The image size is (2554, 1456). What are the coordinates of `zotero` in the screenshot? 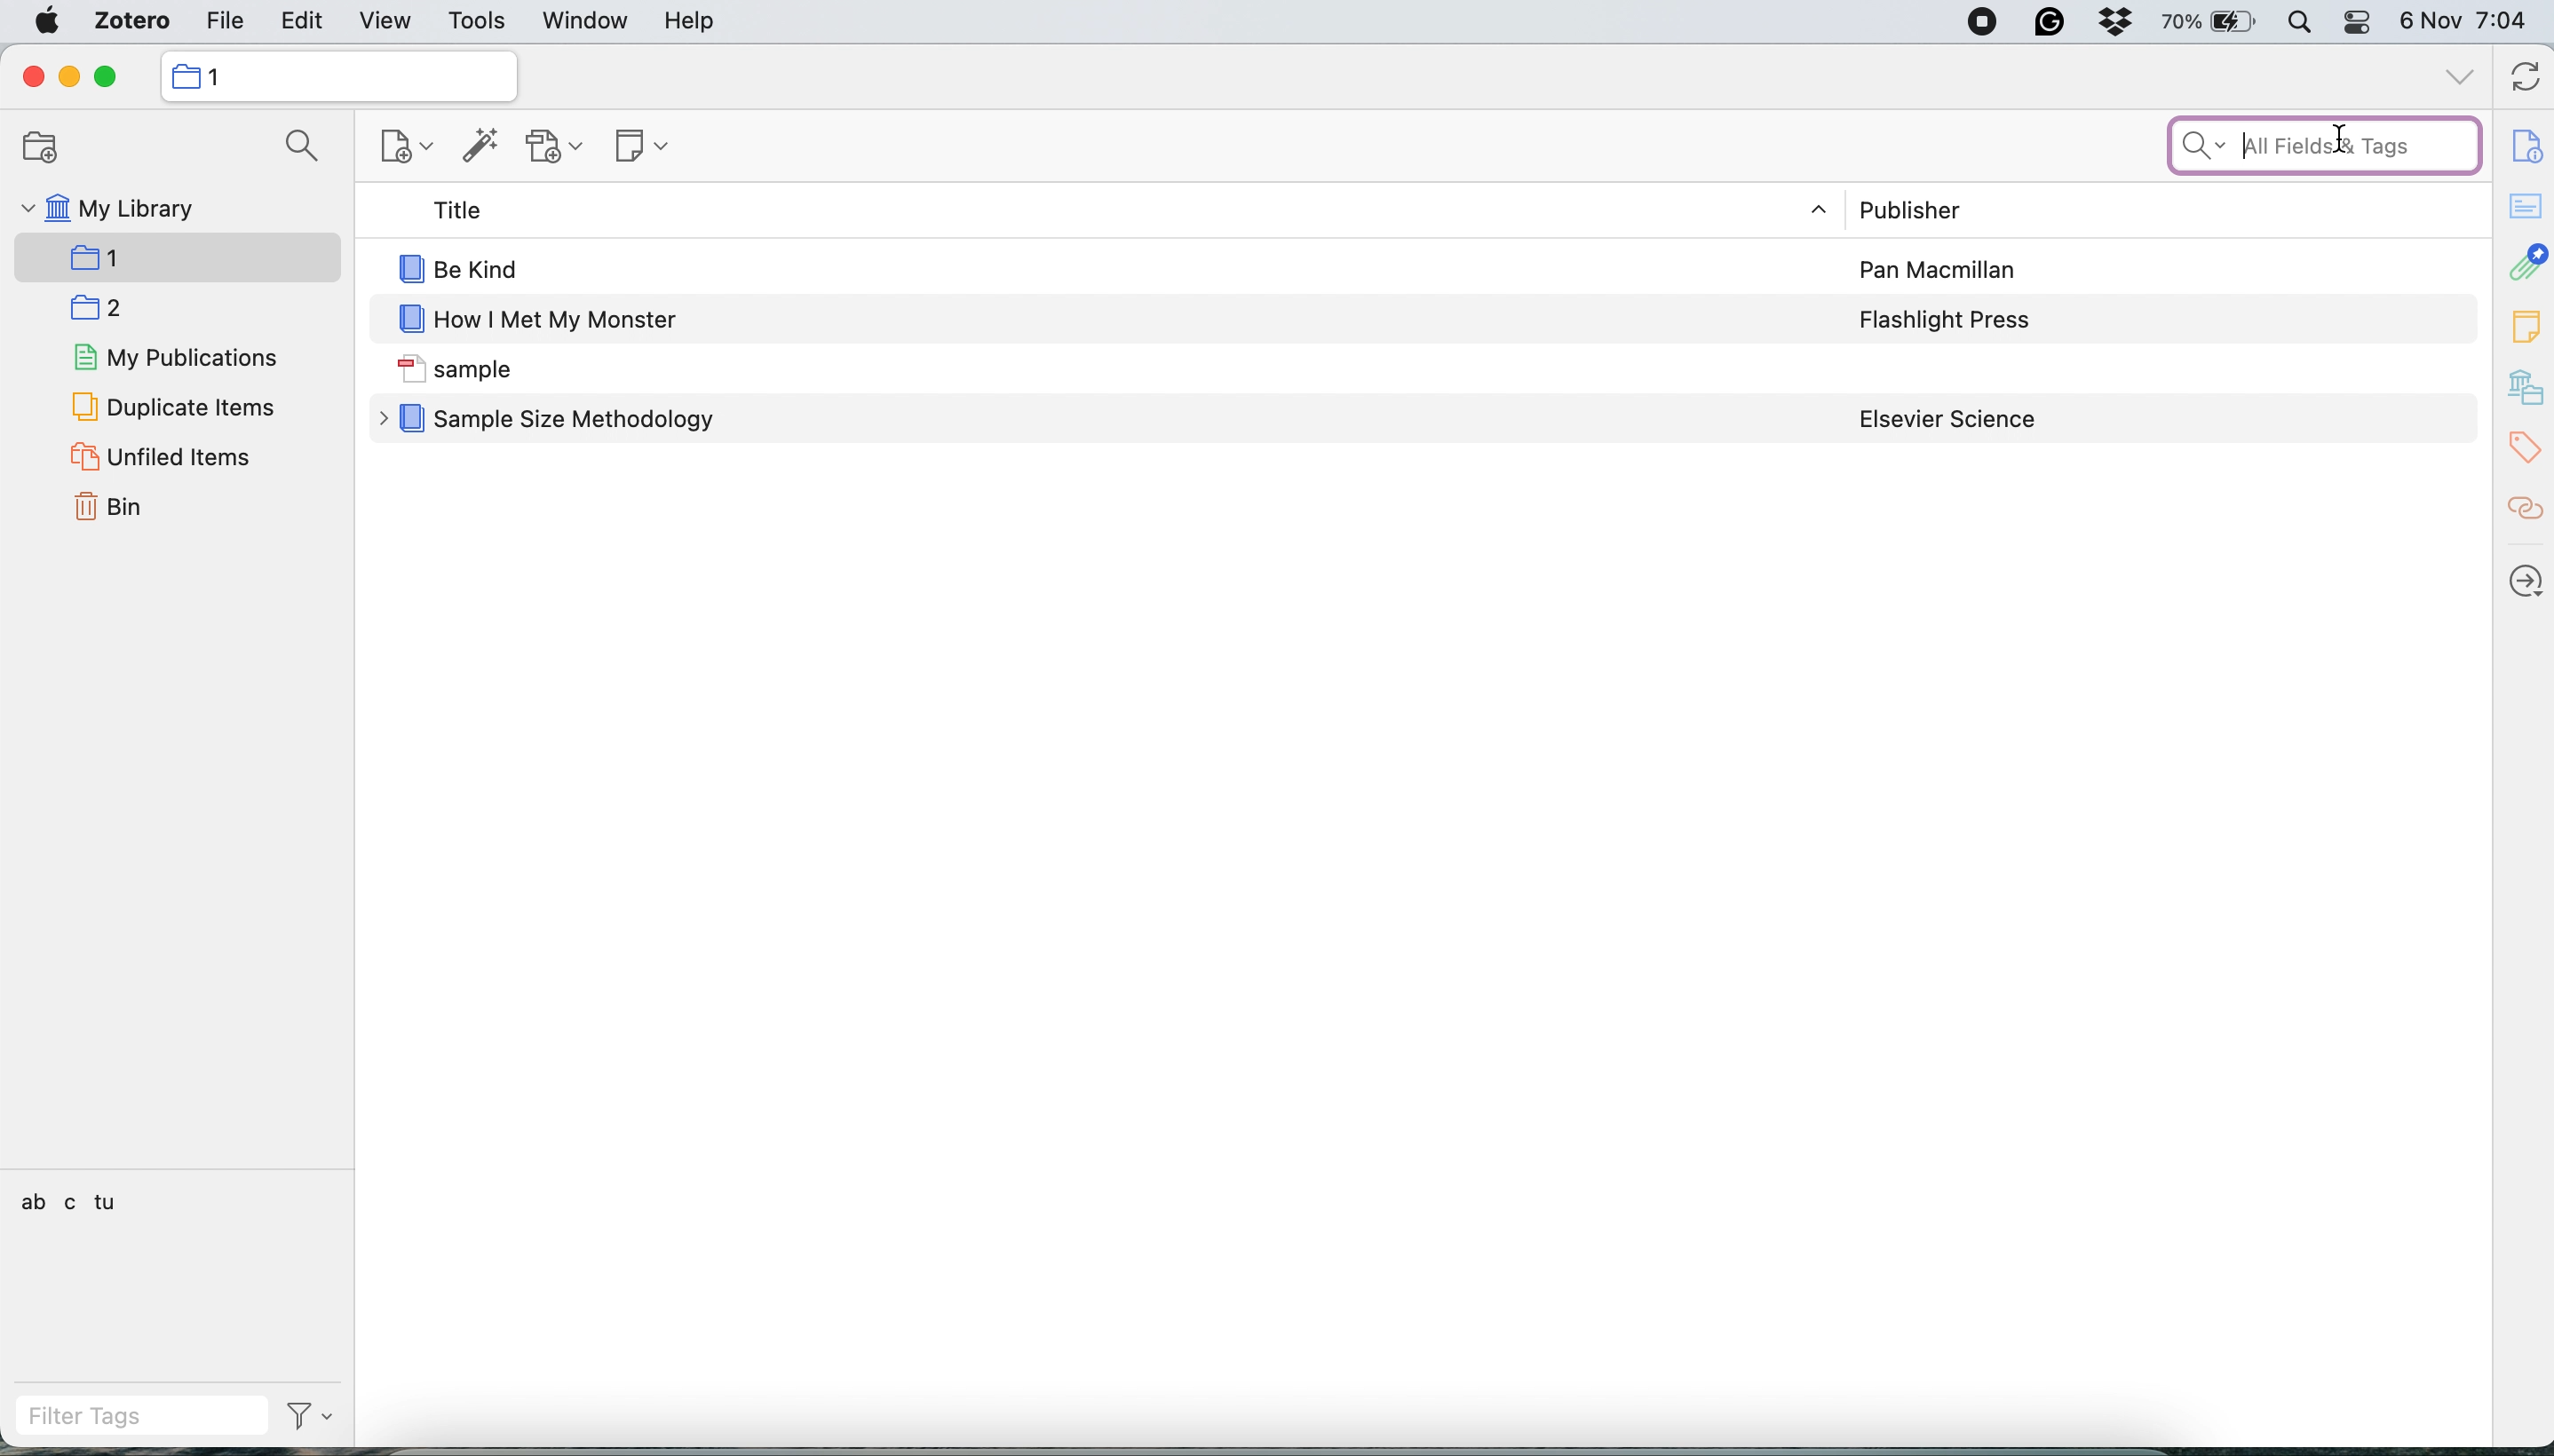 It's located at (135, 22).